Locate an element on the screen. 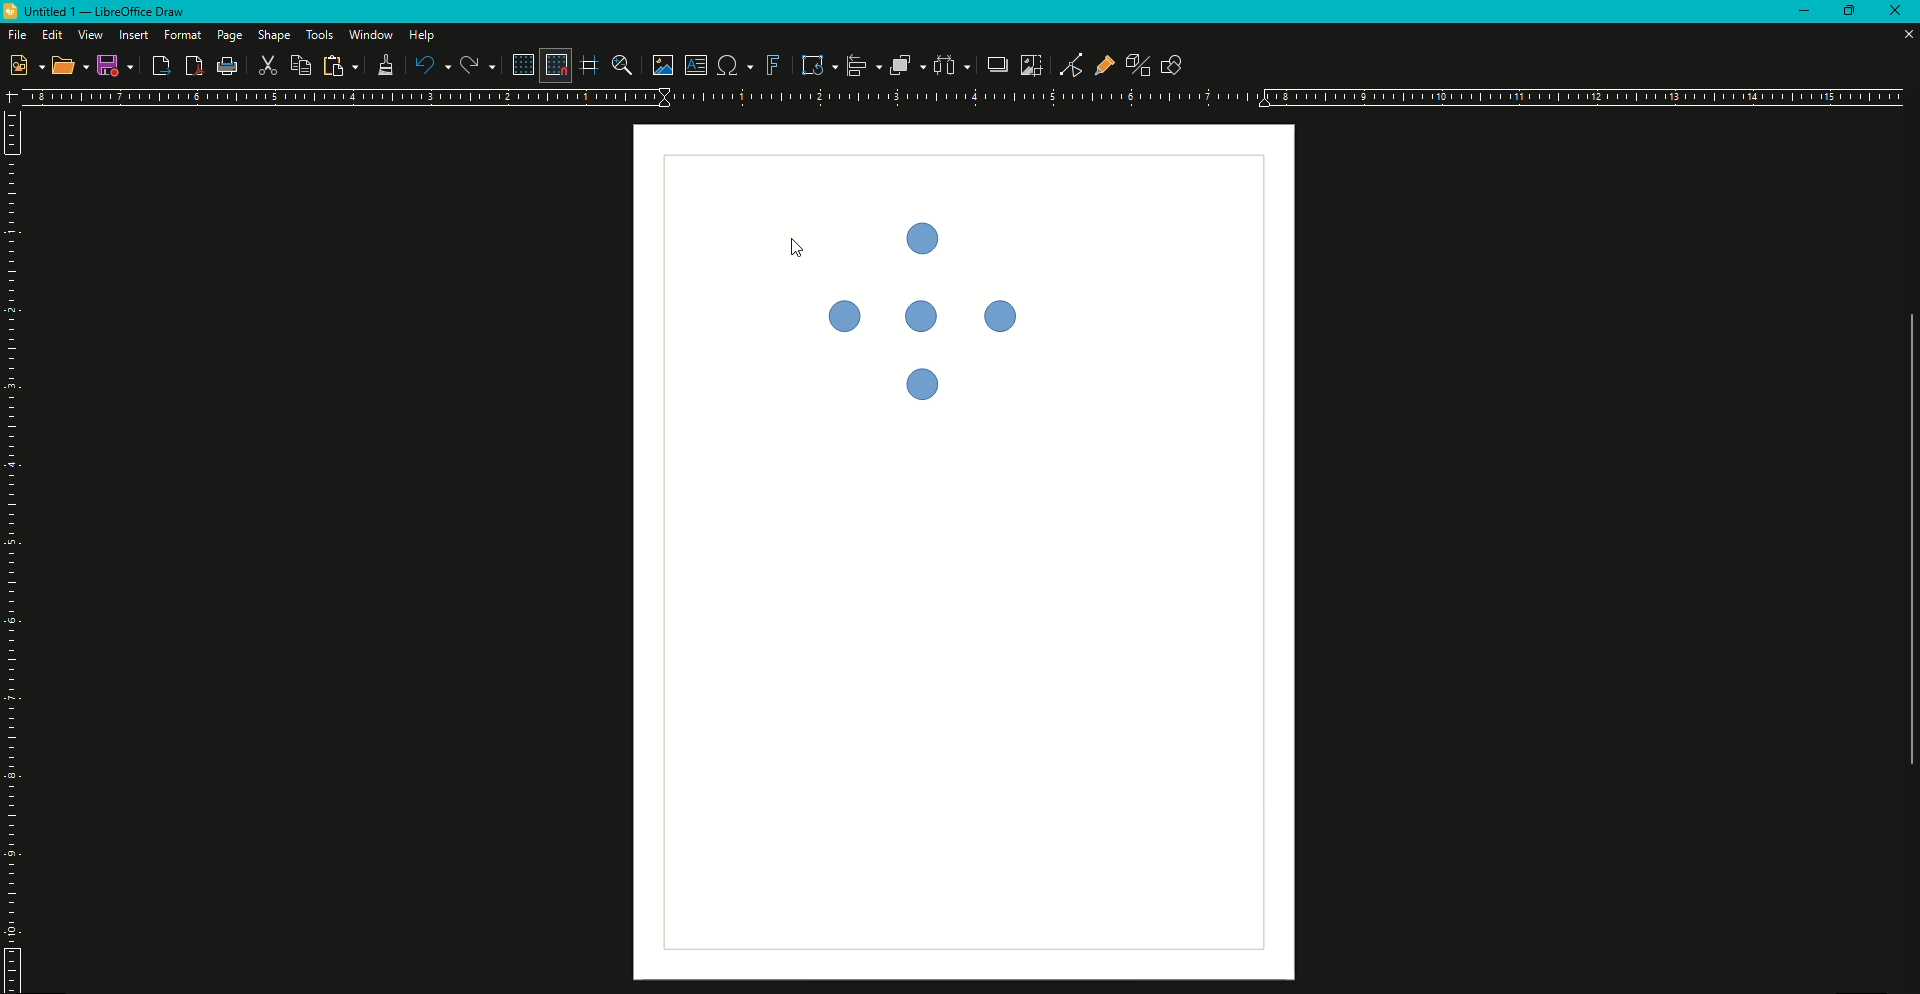 The width and height of the screenshot is (1920, 994). Snap to Grid is located at coordinates (558, 66).